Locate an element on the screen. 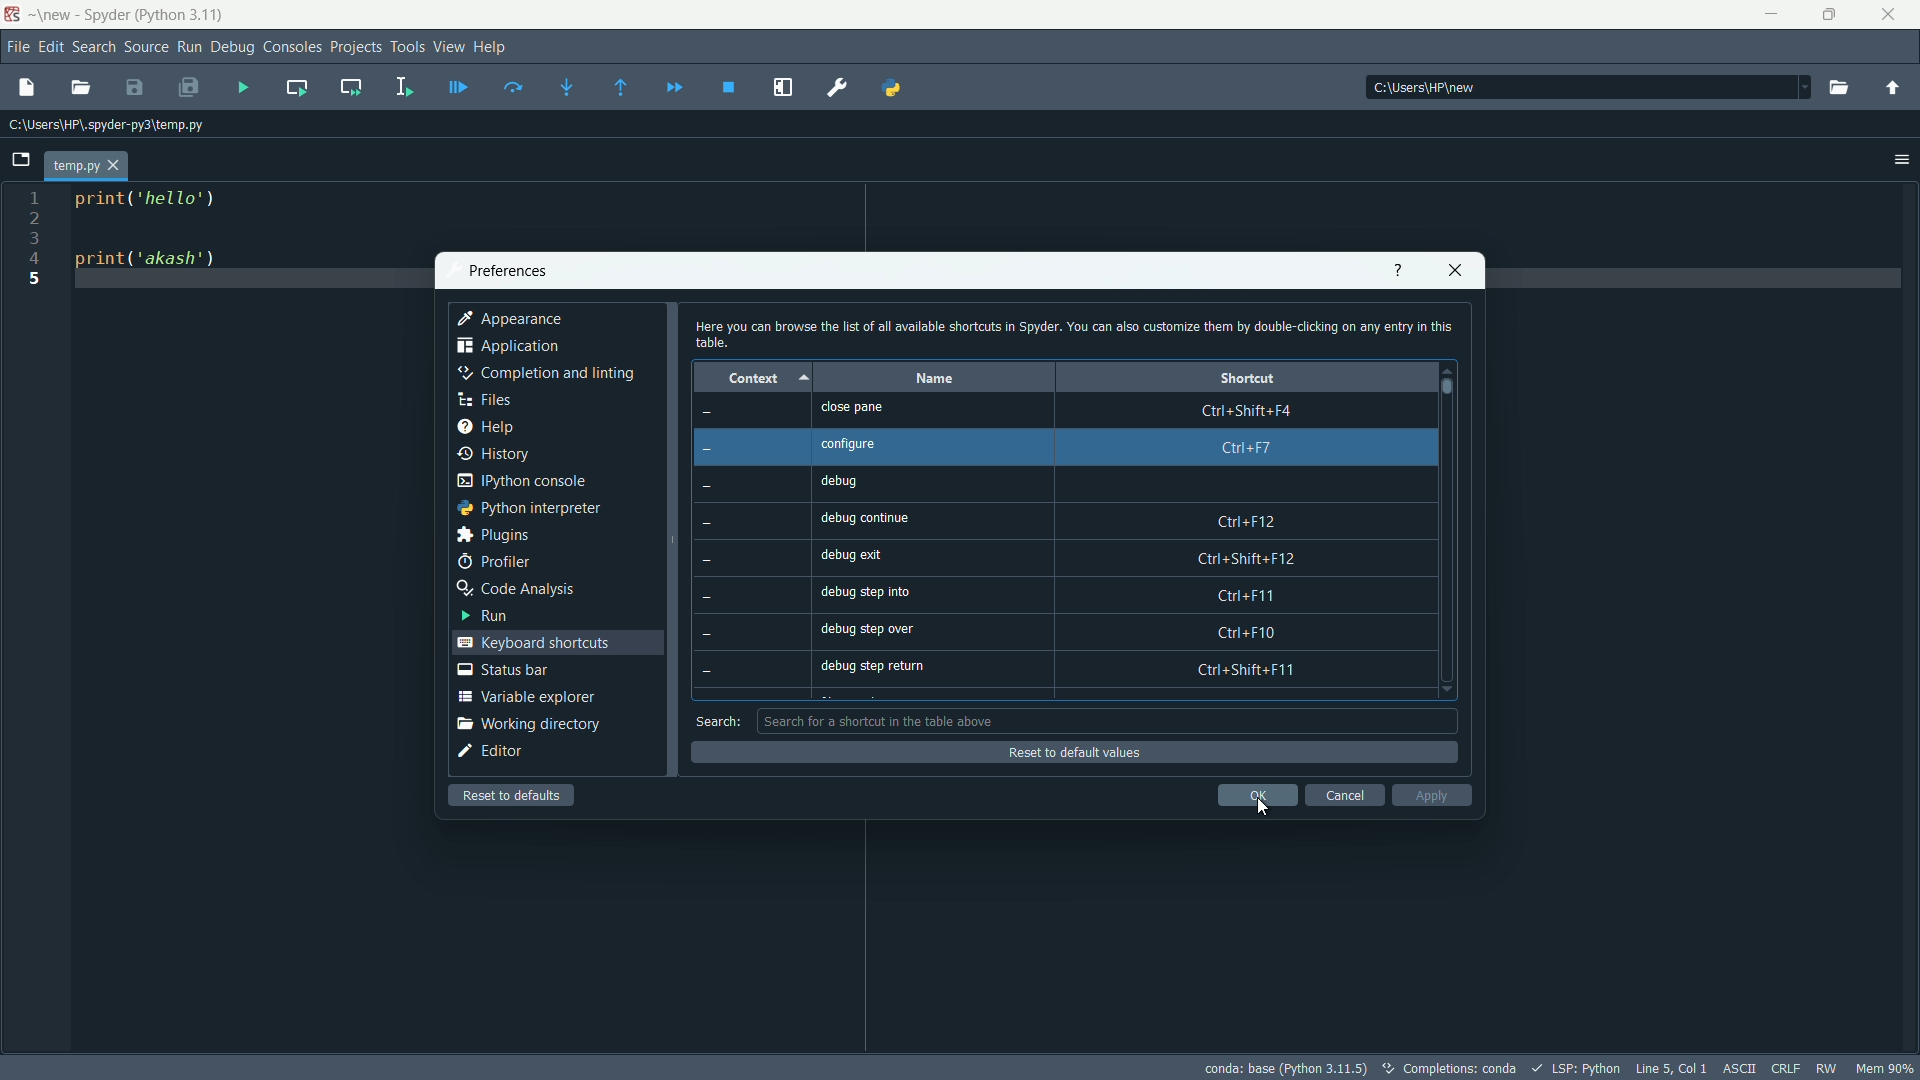  debug menu is located at coordinates (232, 47).